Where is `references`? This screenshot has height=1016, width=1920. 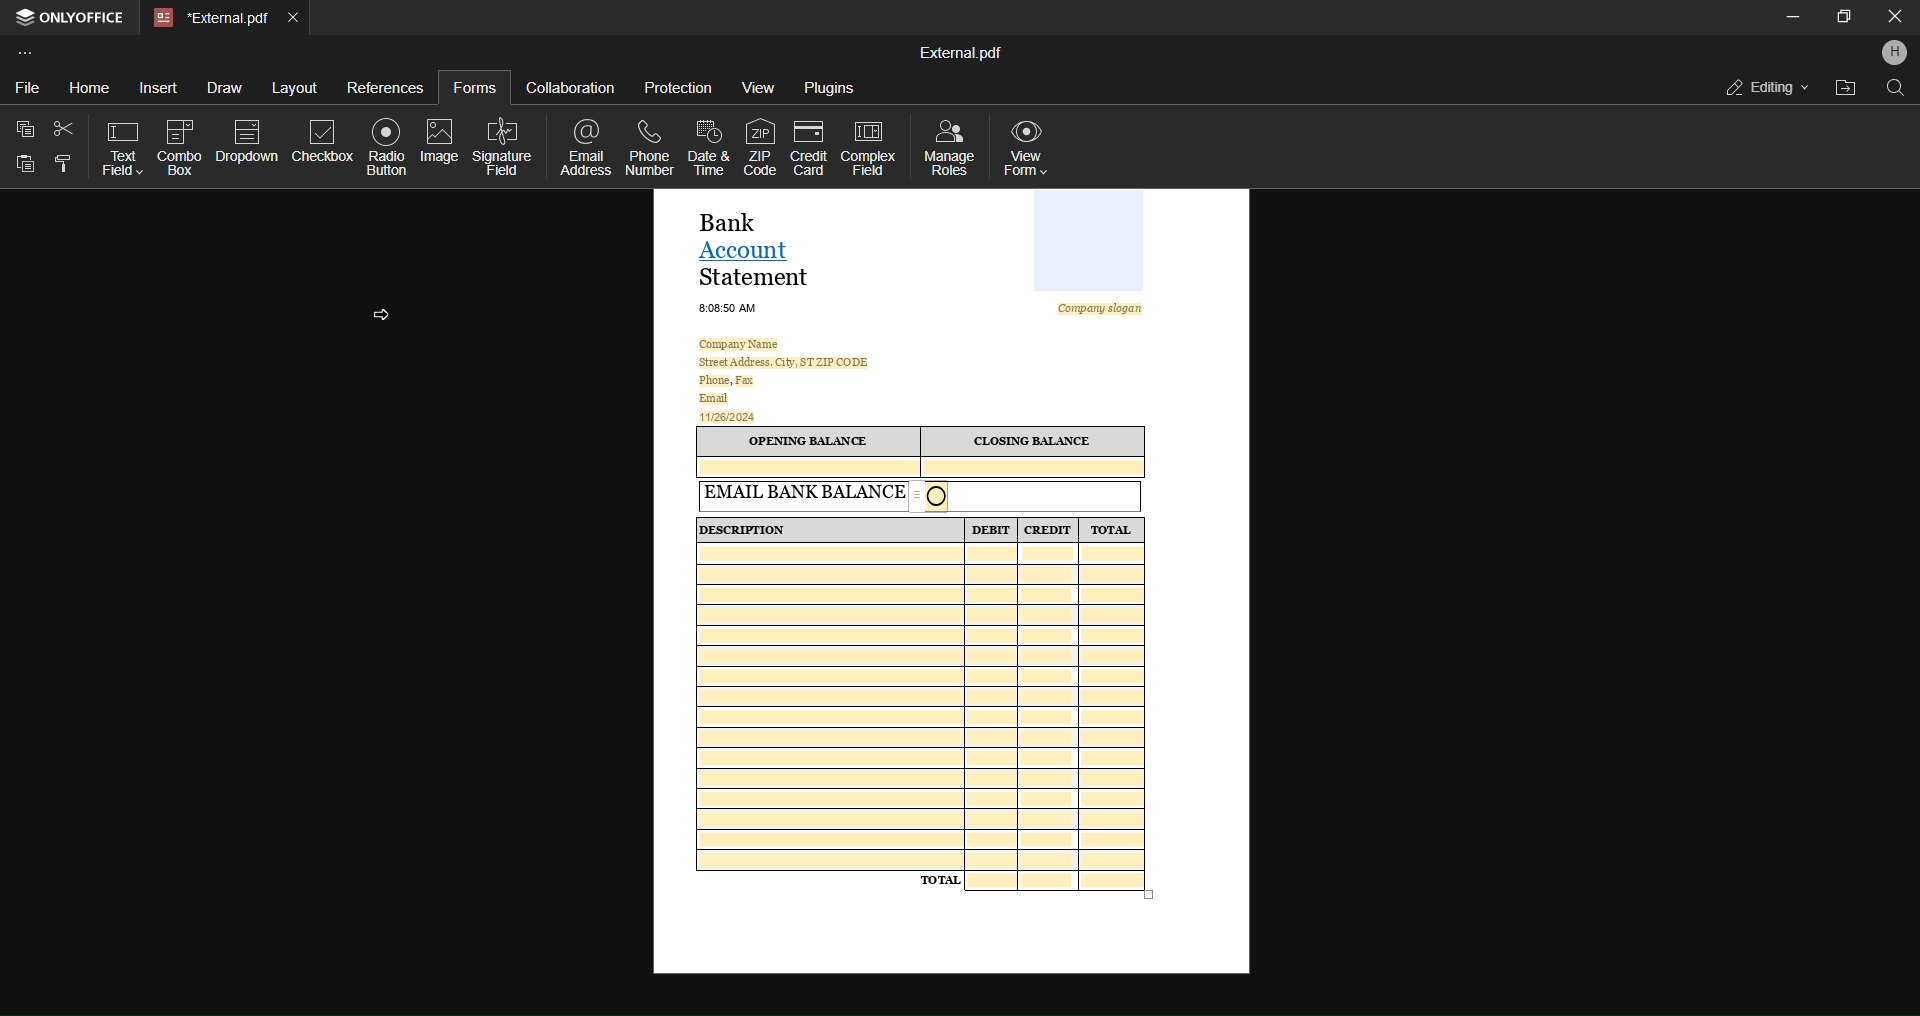 references is located at coordinates (382, 87).